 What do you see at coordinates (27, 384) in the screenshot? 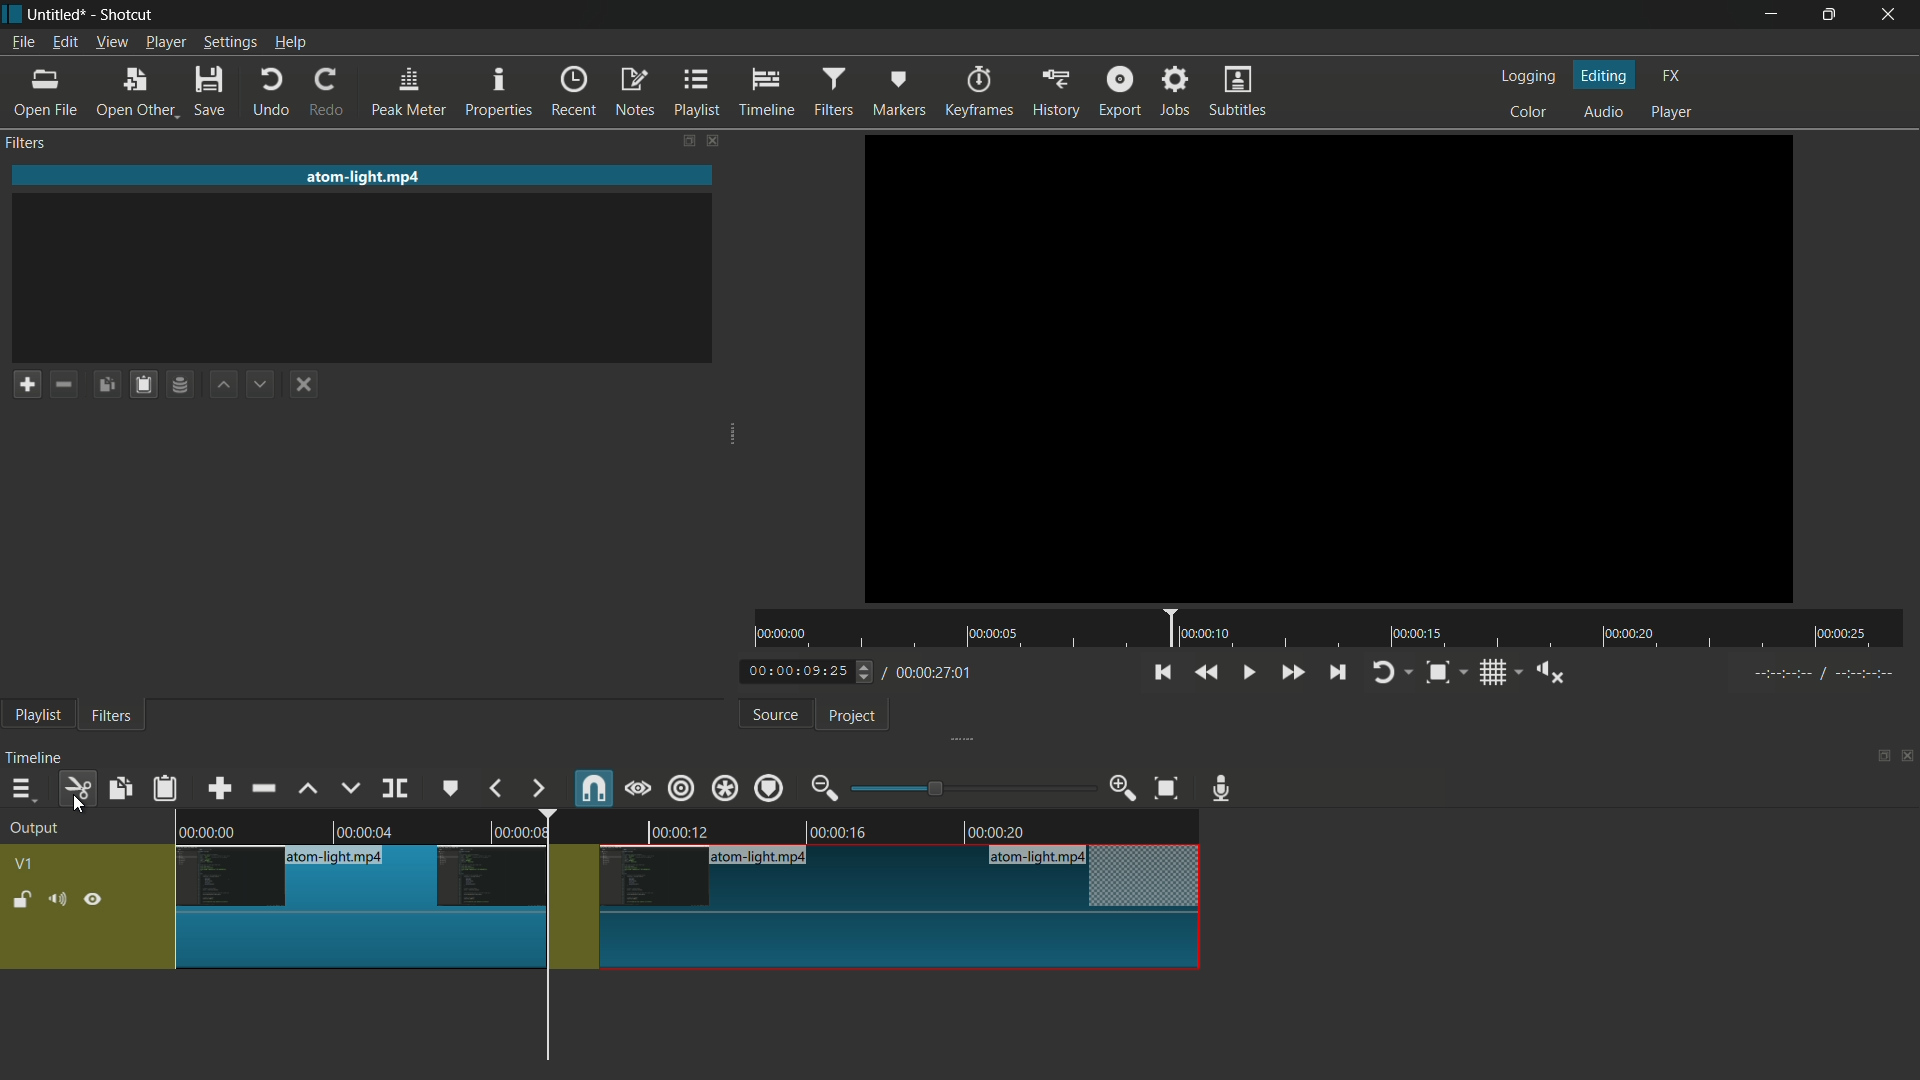
I see `add a filter` at bounding box center [27, 384].